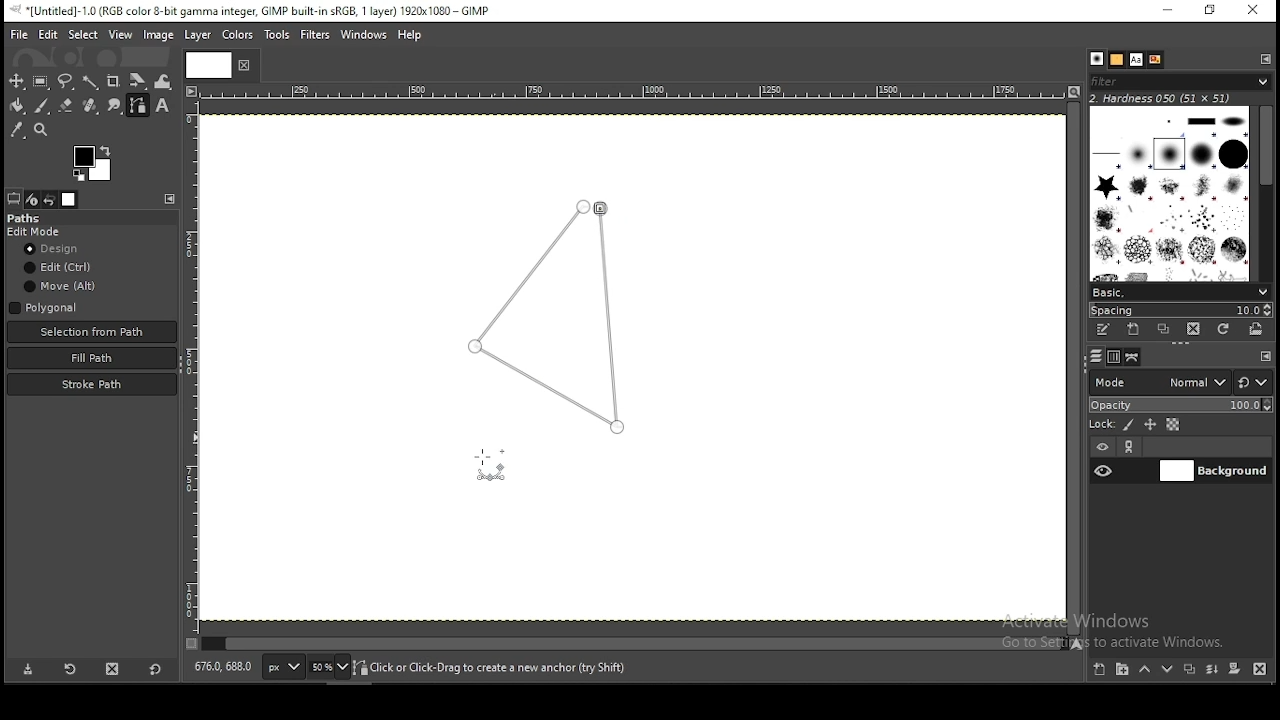  I want to click on layer visibility, so click(1103, 446).